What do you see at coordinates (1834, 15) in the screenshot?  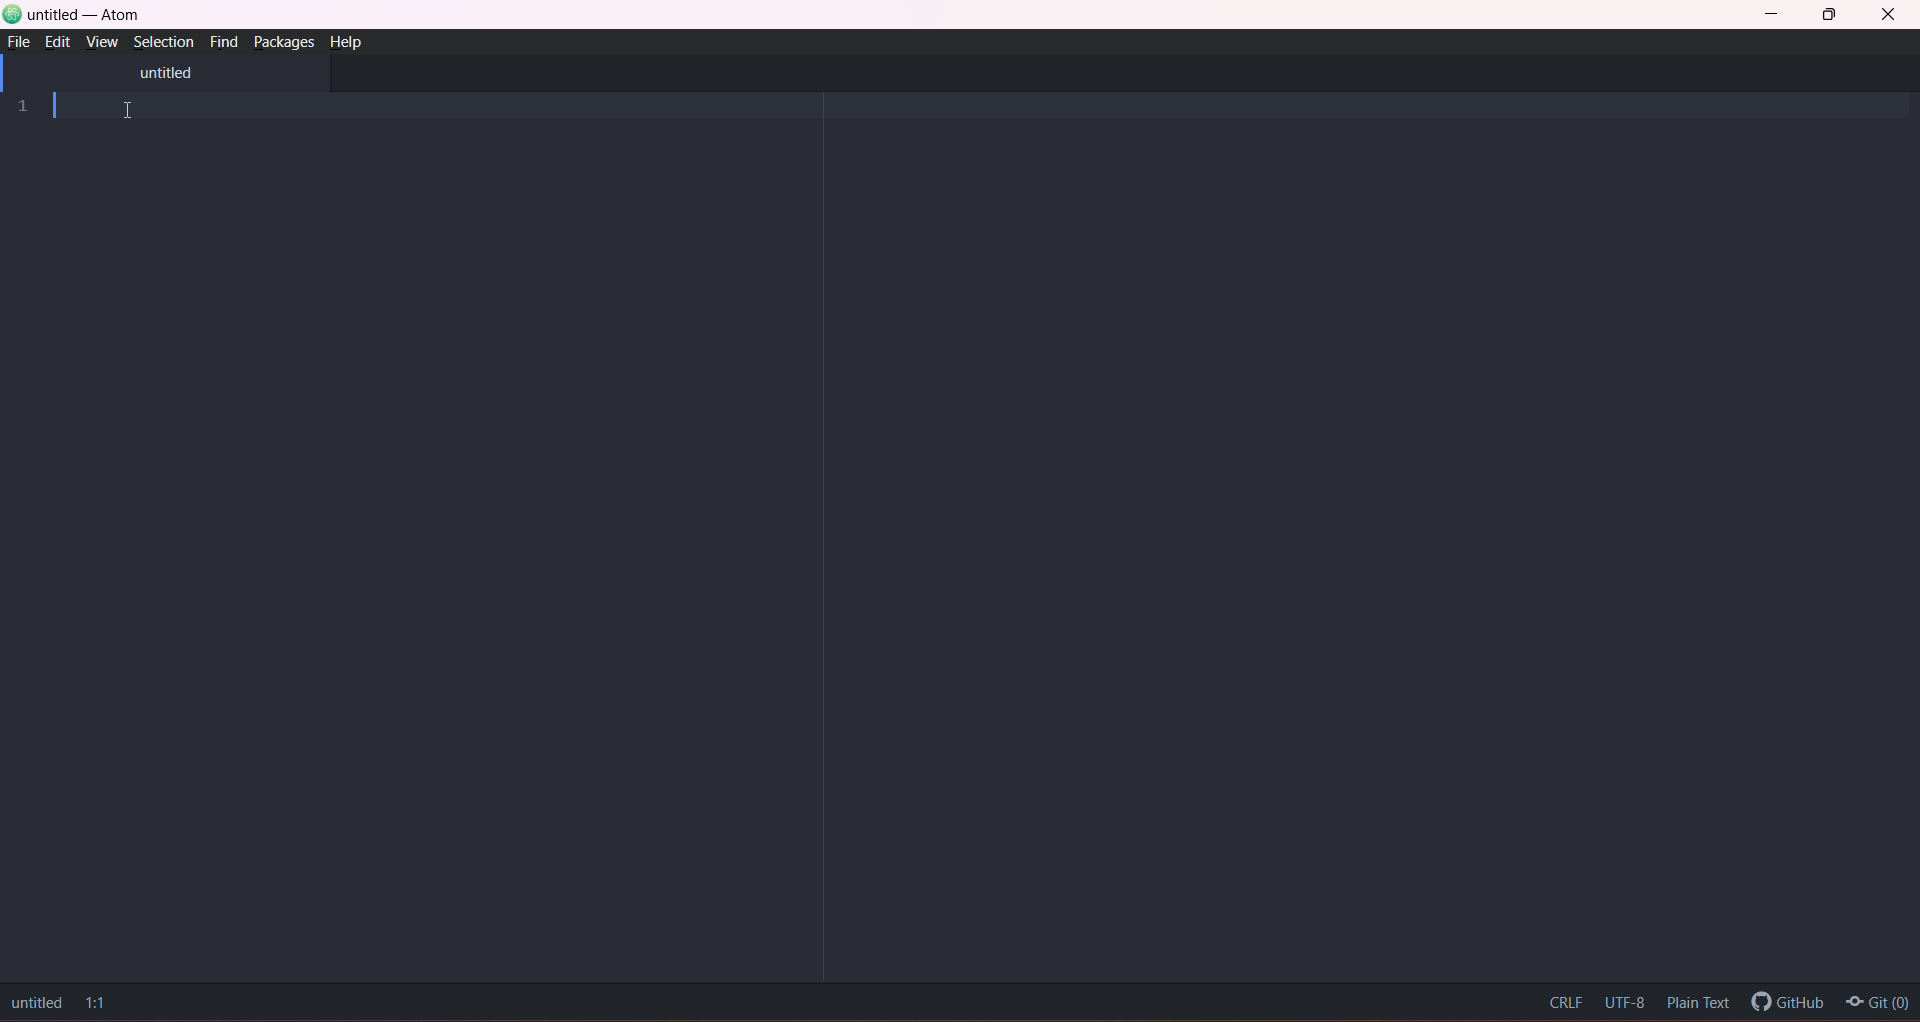 I see `Maximize` at bounding box center [1834, 15].